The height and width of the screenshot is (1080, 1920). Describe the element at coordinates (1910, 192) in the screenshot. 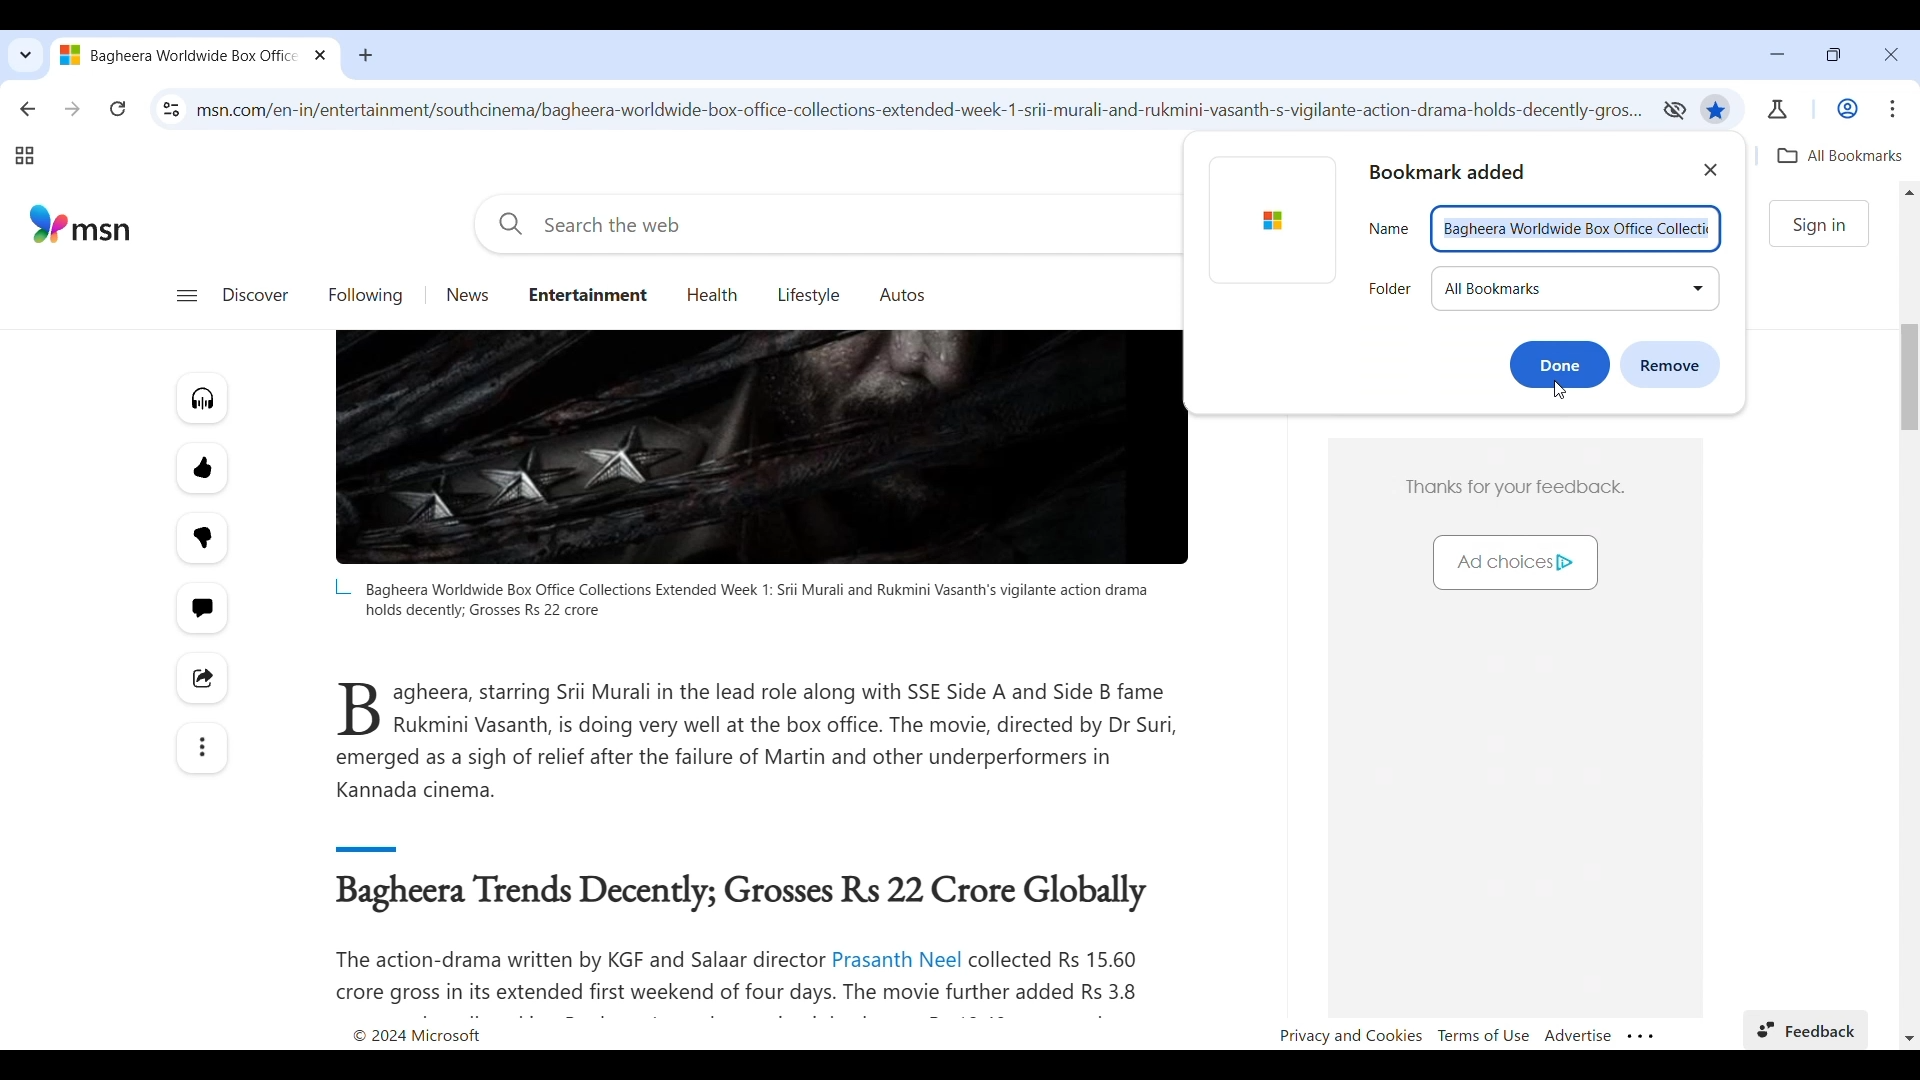

I see `Quick slide to top` at that location.